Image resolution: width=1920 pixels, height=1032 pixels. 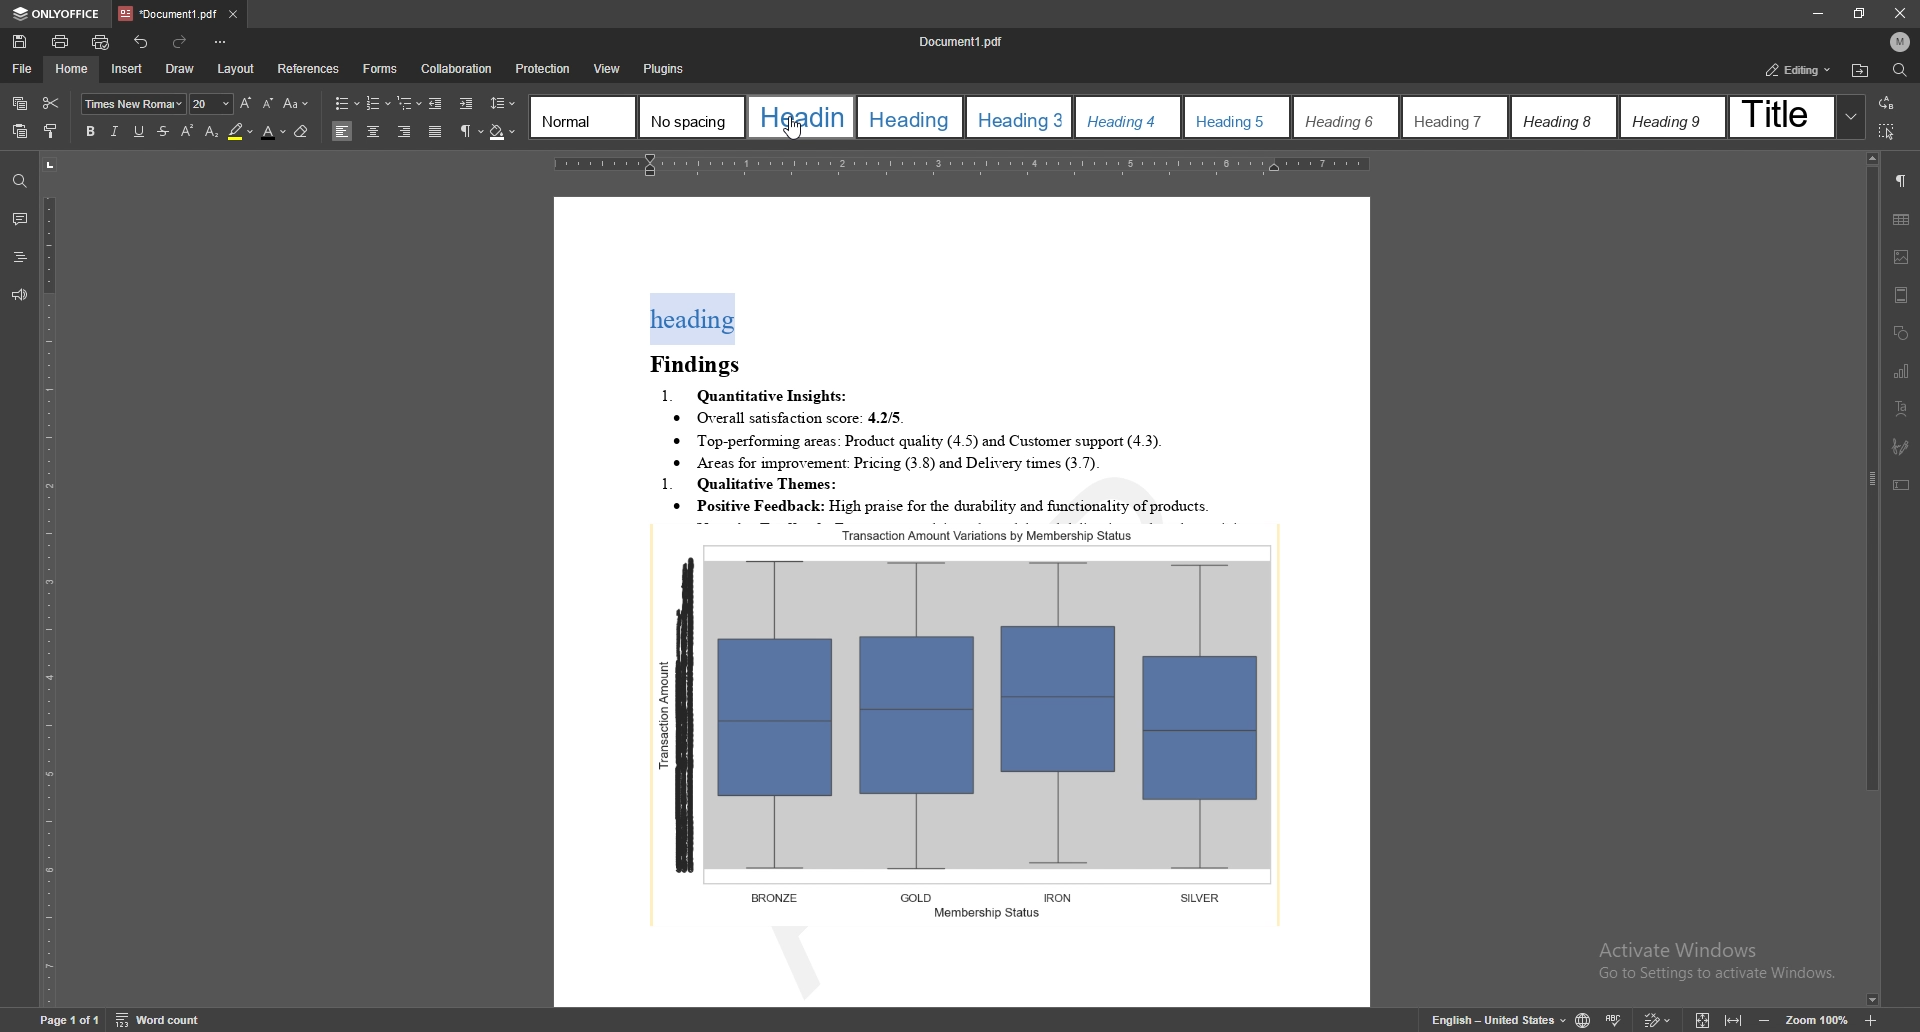 What do you see at coordinates (179, 67) in the screenshot?
I see `draw` at bounding box center [179, 67].